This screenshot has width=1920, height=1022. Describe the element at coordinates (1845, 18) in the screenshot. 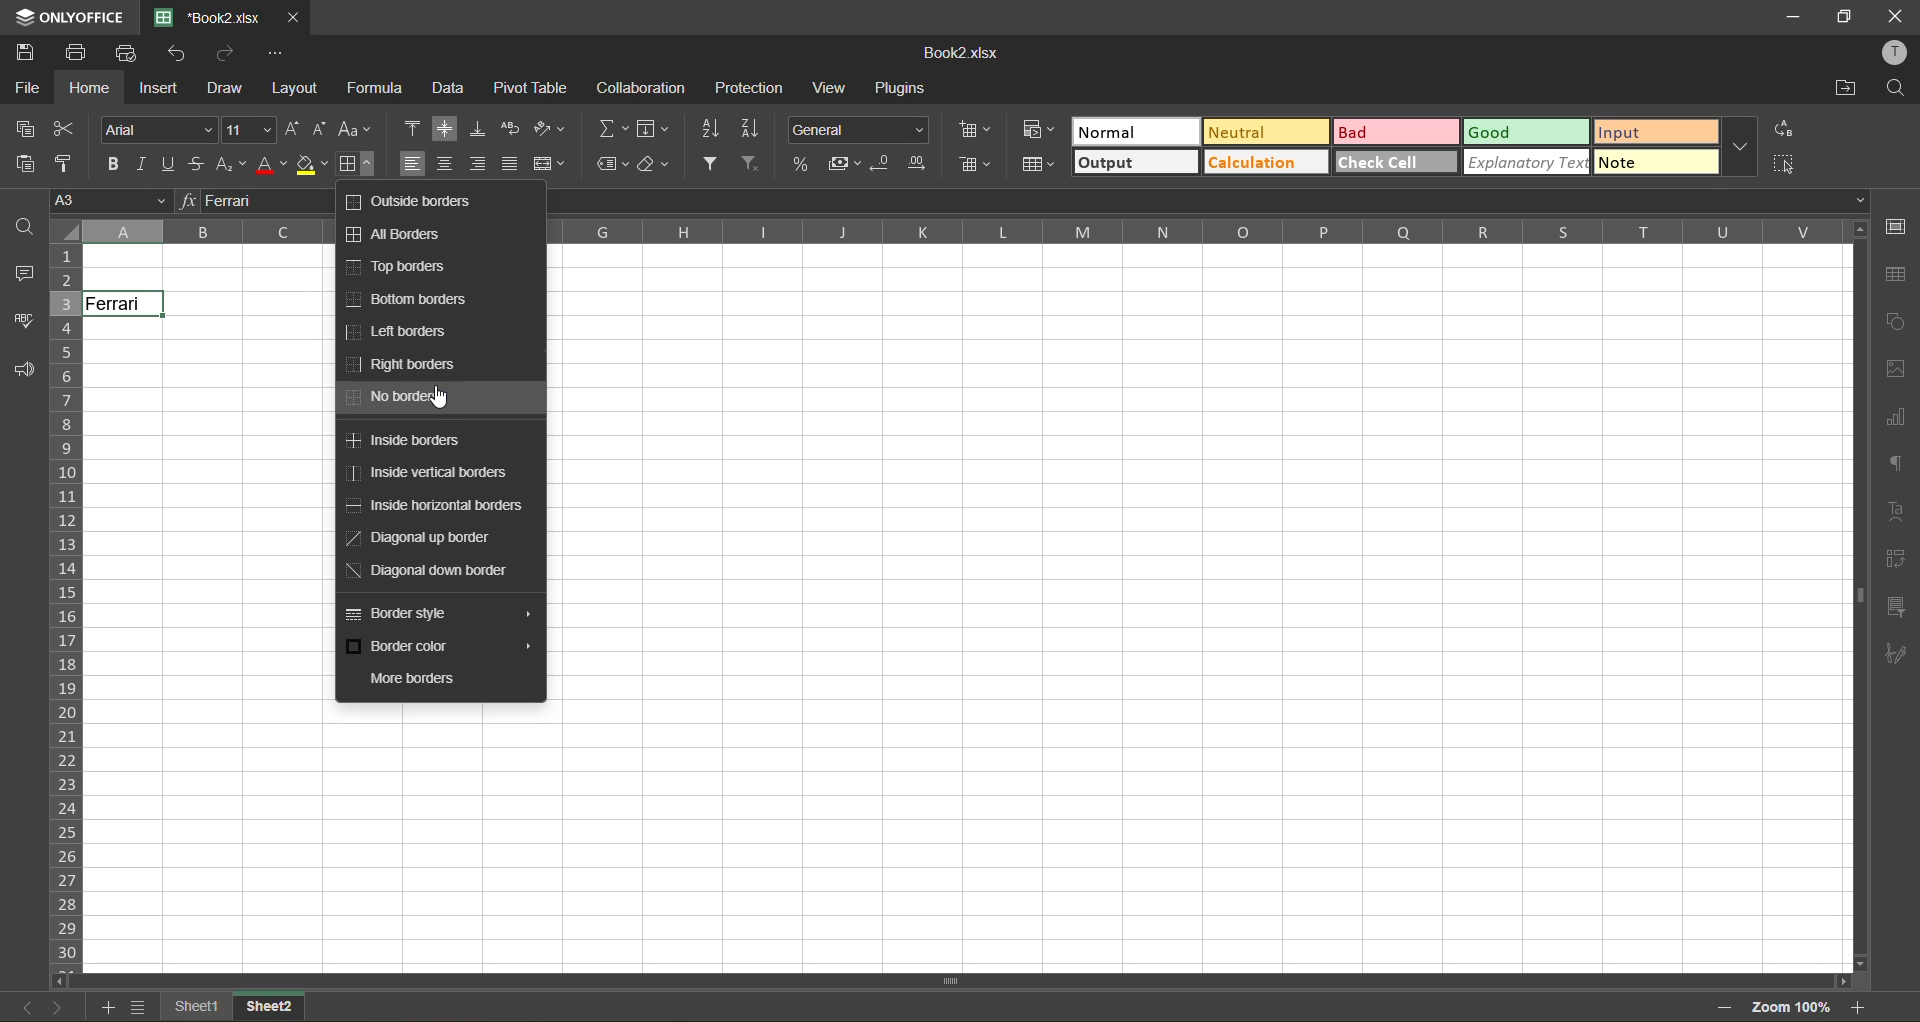

I see `maximize` at that location.